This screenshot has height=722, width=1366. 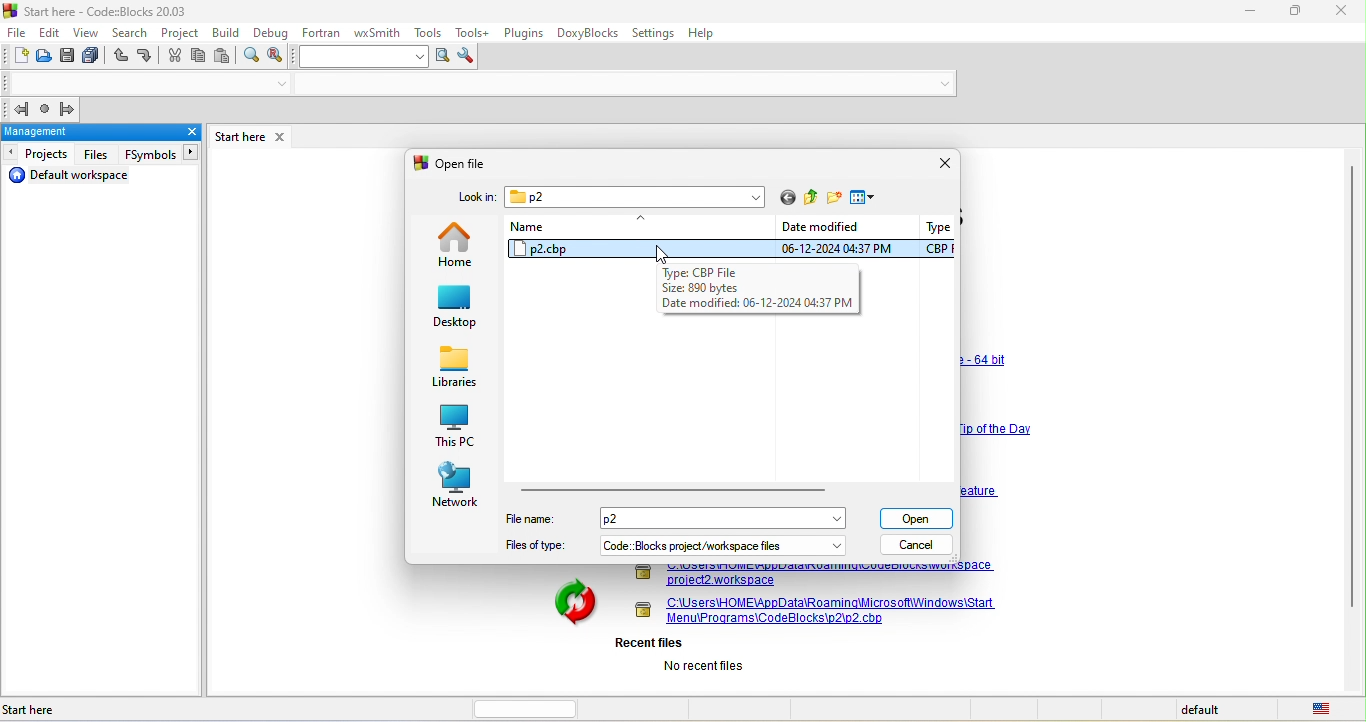 What do you see at coordinates (656, 256) in the screenshot?
I see `cursor movement` at bounding box center [656, 256].